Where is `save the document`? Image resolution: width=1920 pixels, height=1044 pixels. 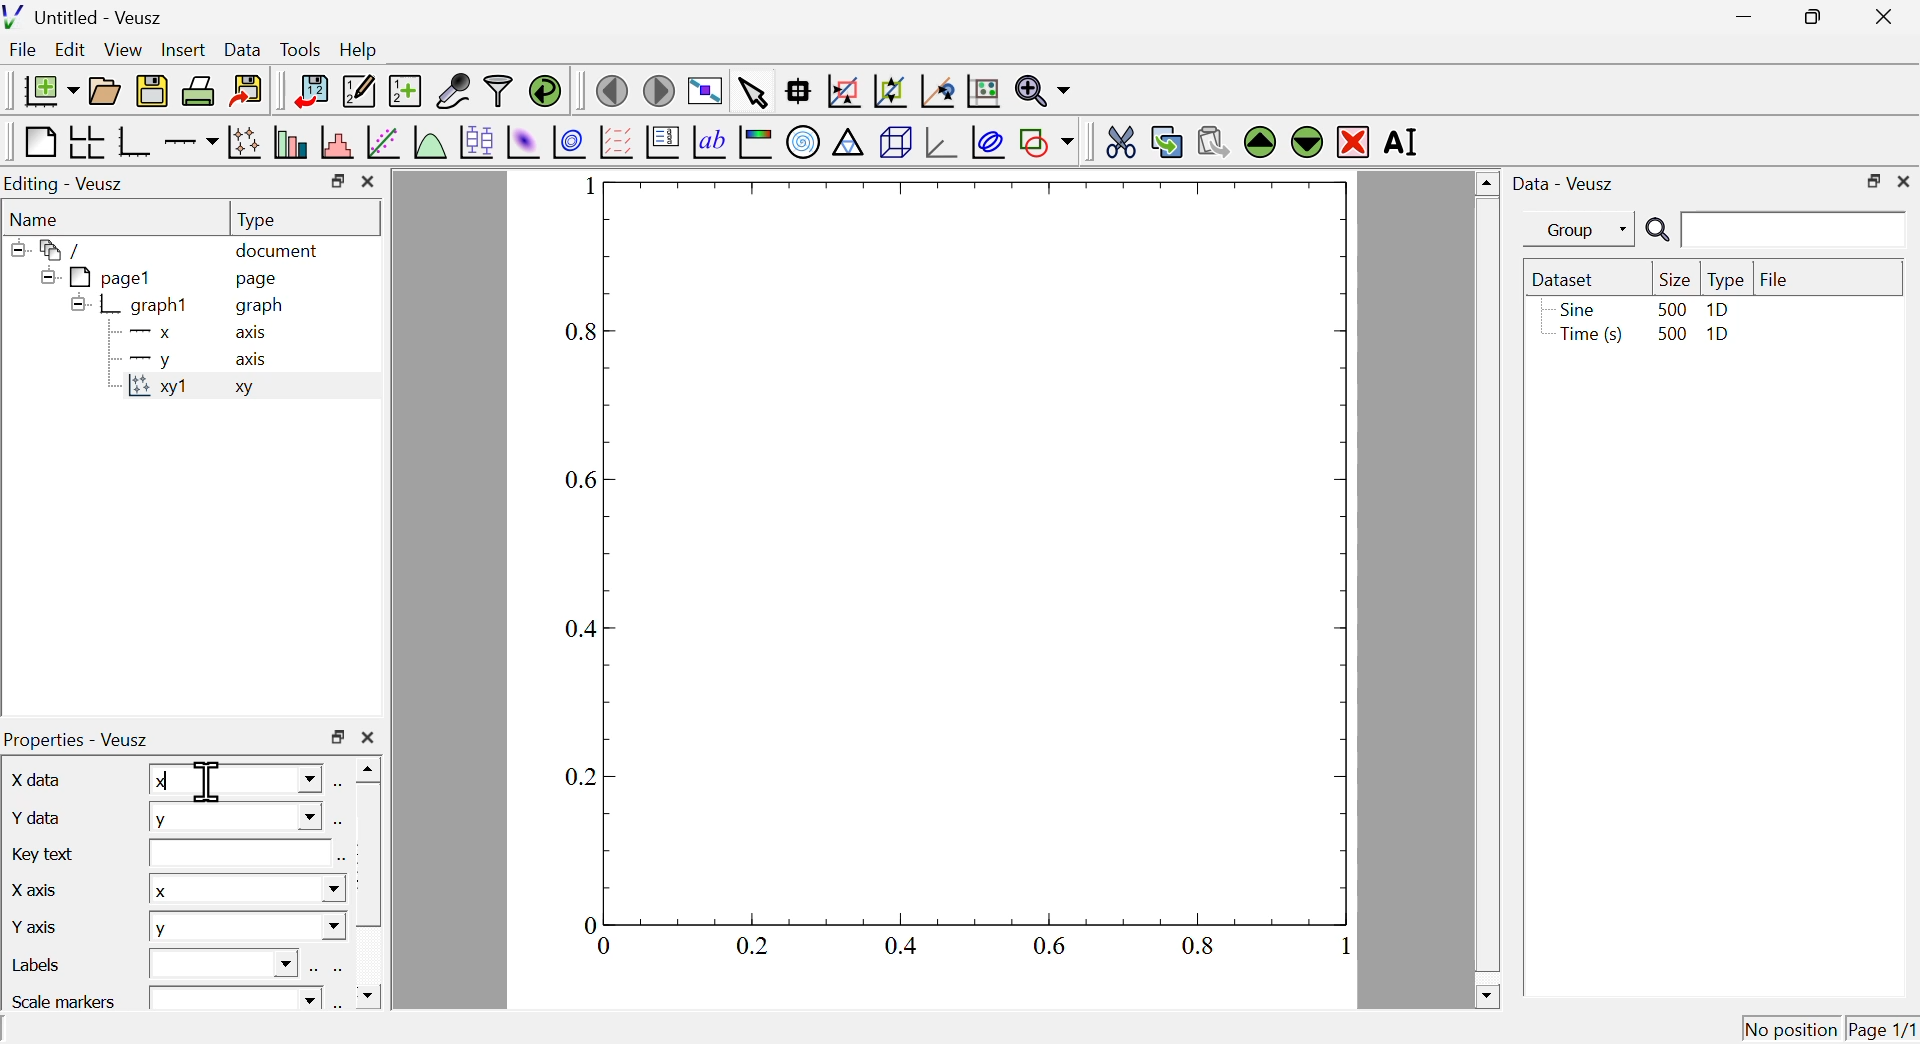 save the document is located at coordinates (152, 92).